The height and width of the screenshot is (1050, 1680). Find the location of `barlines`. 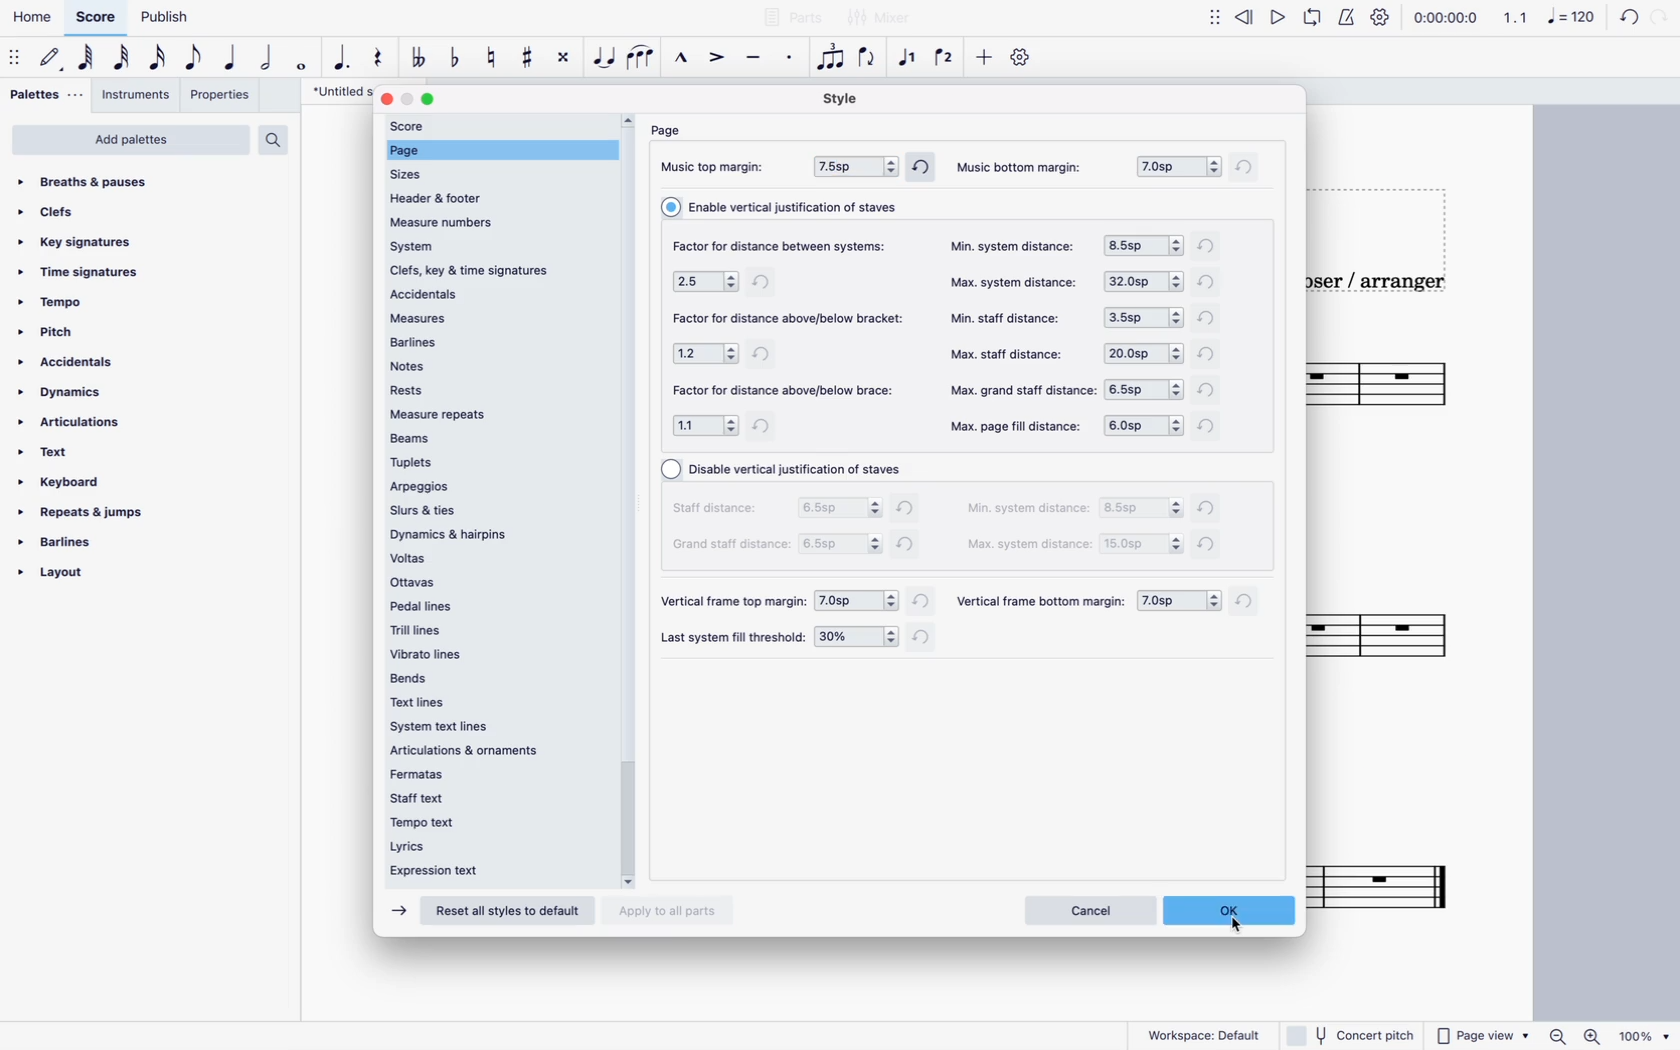

barlines is located at coordinates (59, 542).